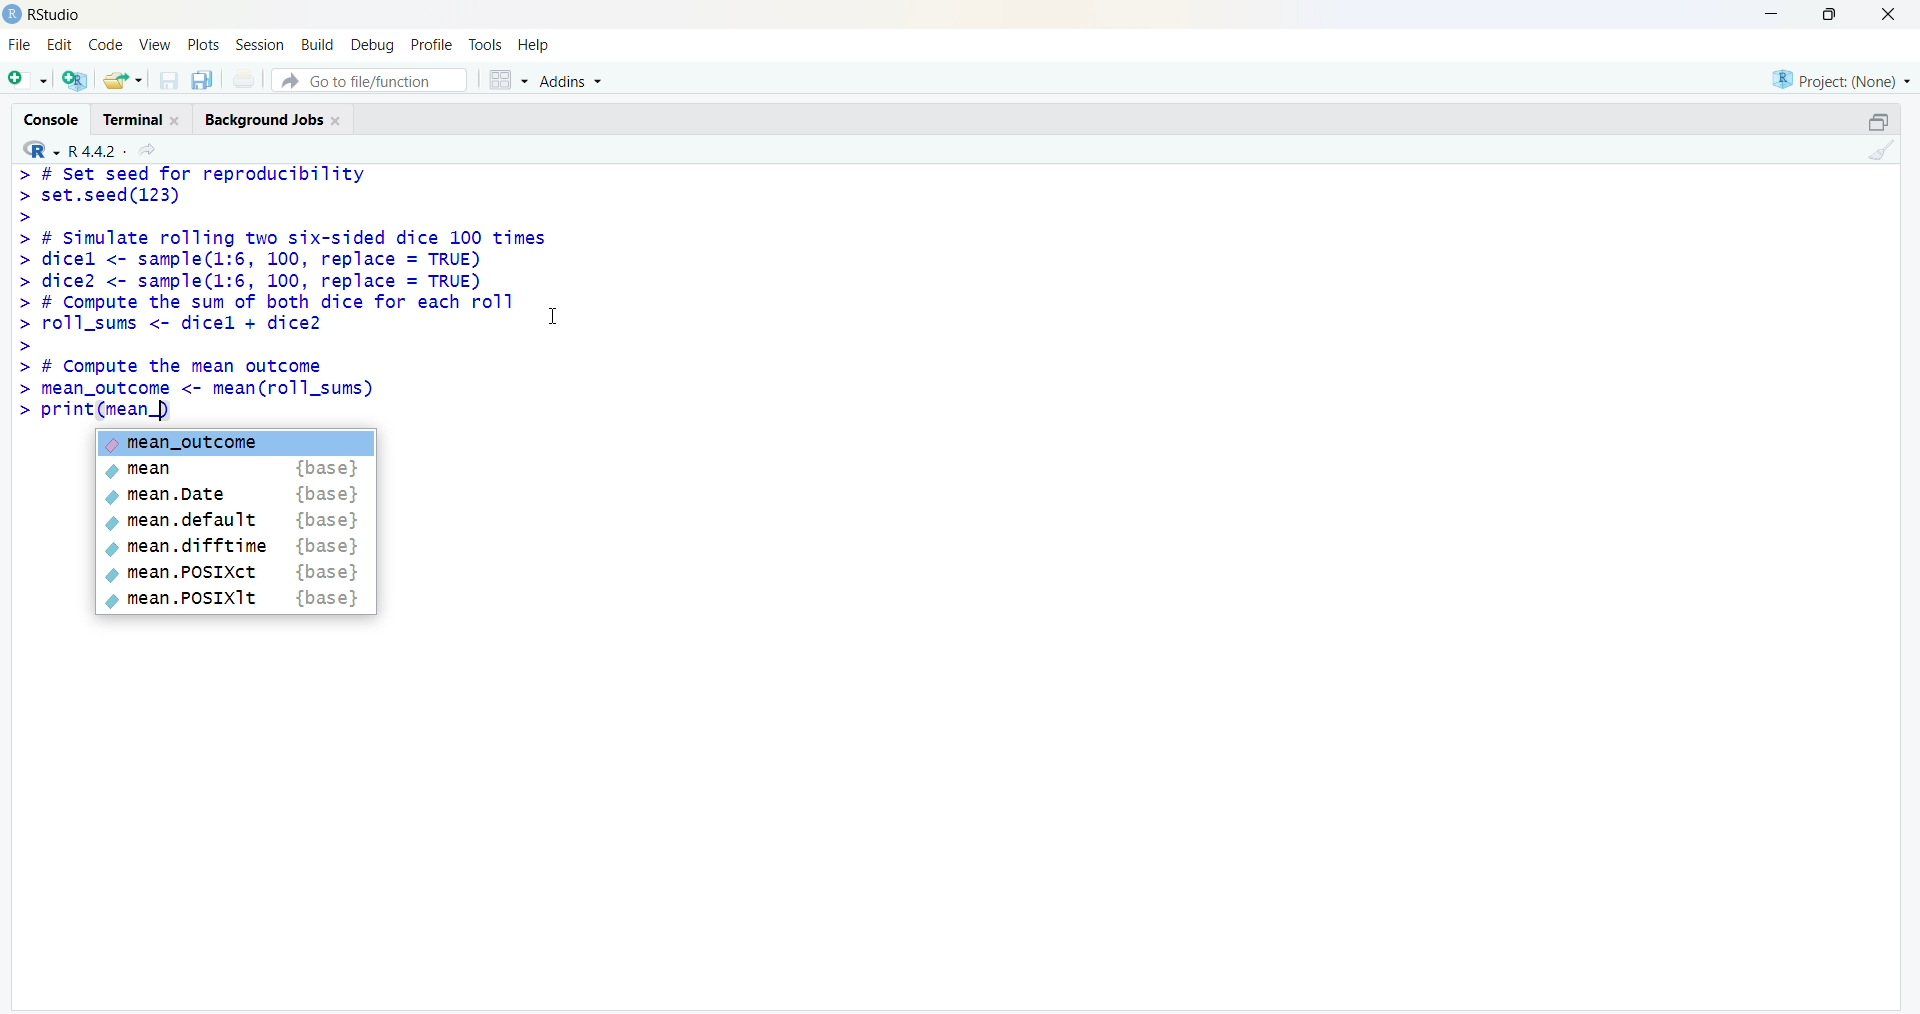 The width and height of the screenshot is (1920, 1014). I want to click on open in separate window, so click(1880, 122).